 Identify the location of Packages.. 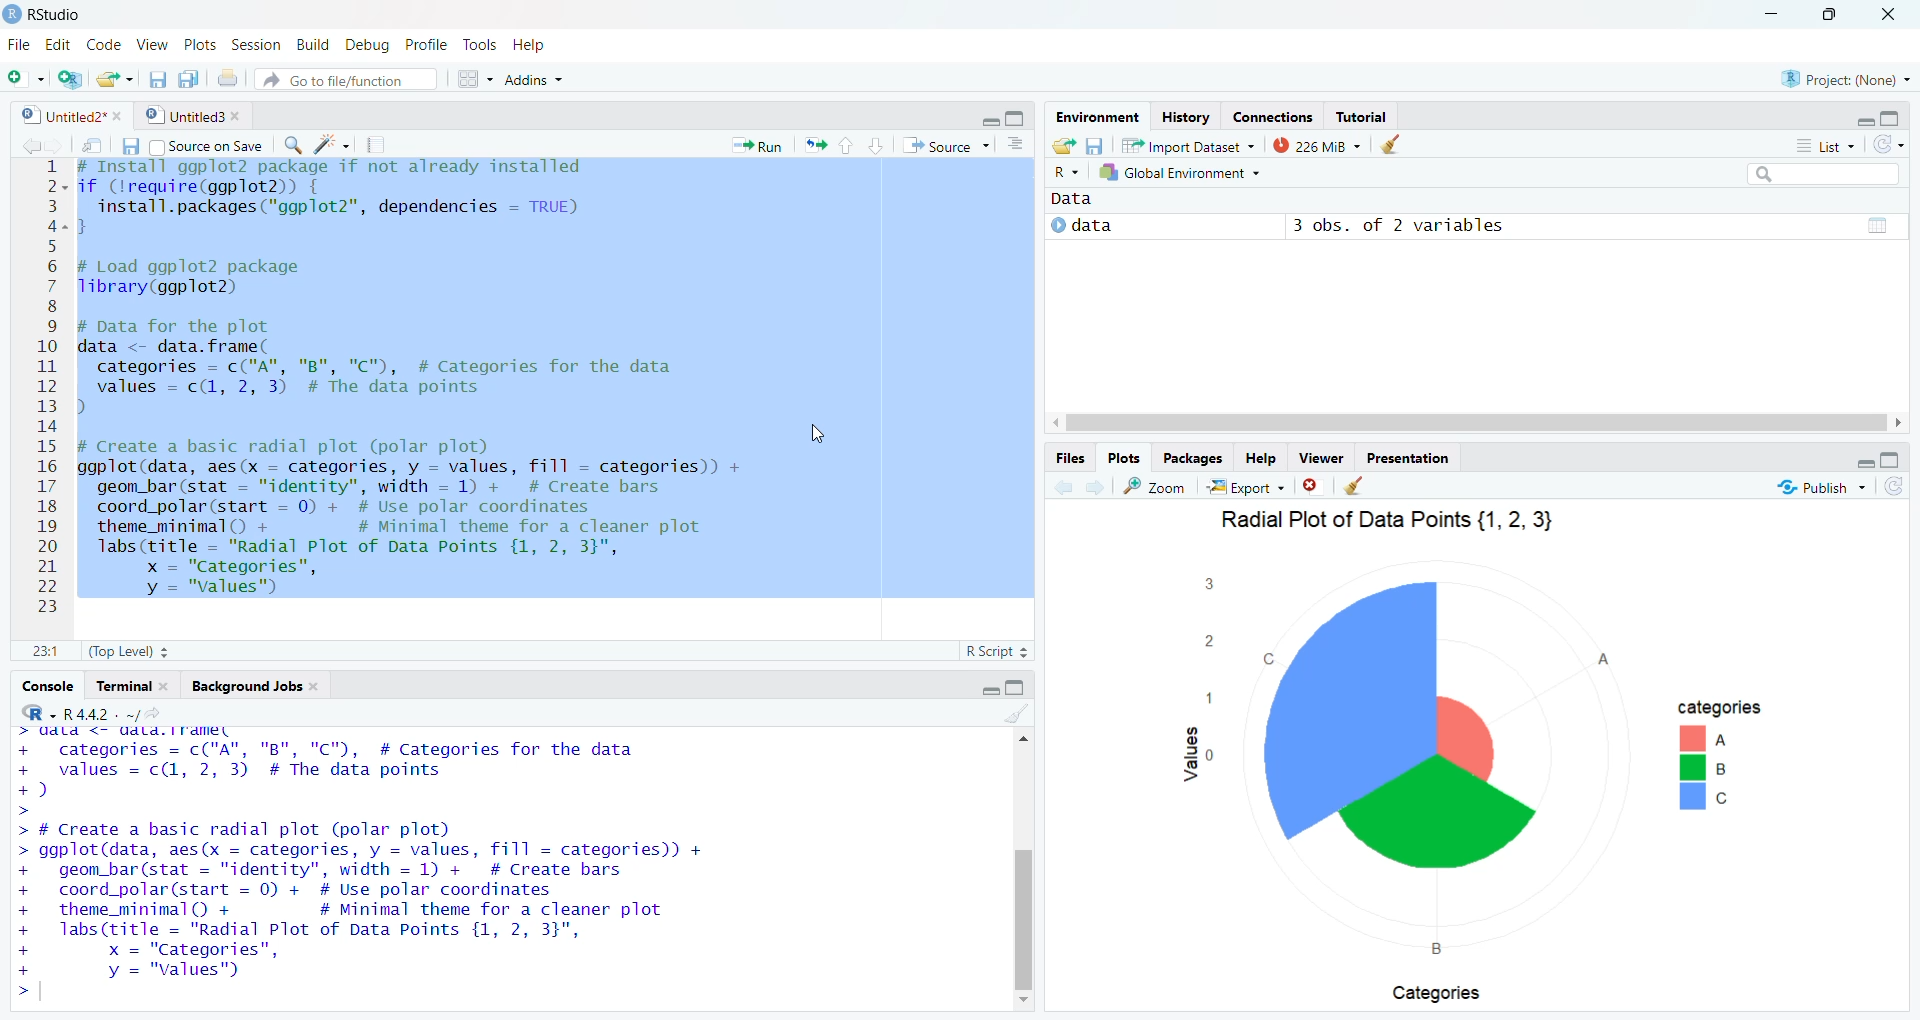
(1193, 459).